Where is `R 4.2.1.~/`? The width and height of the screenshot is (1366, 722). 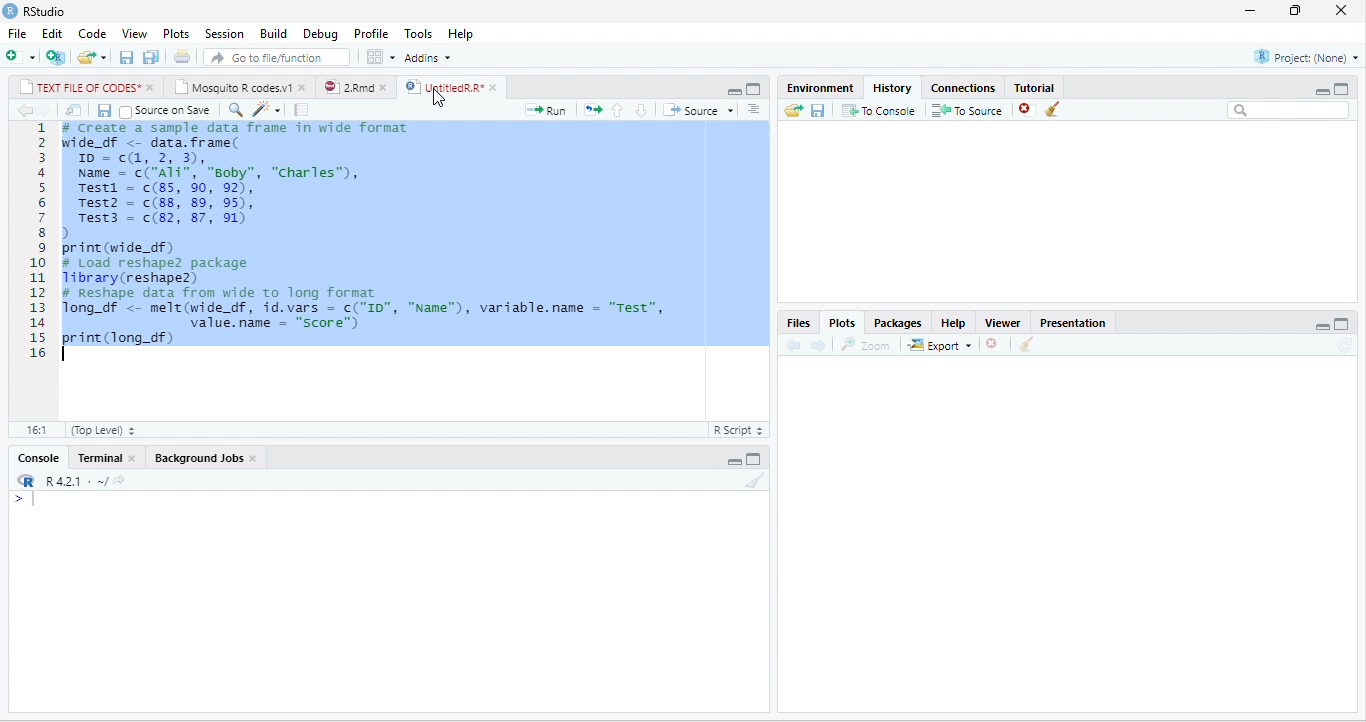 R 4.2.1.~/ is located at coordinates (70, 480).